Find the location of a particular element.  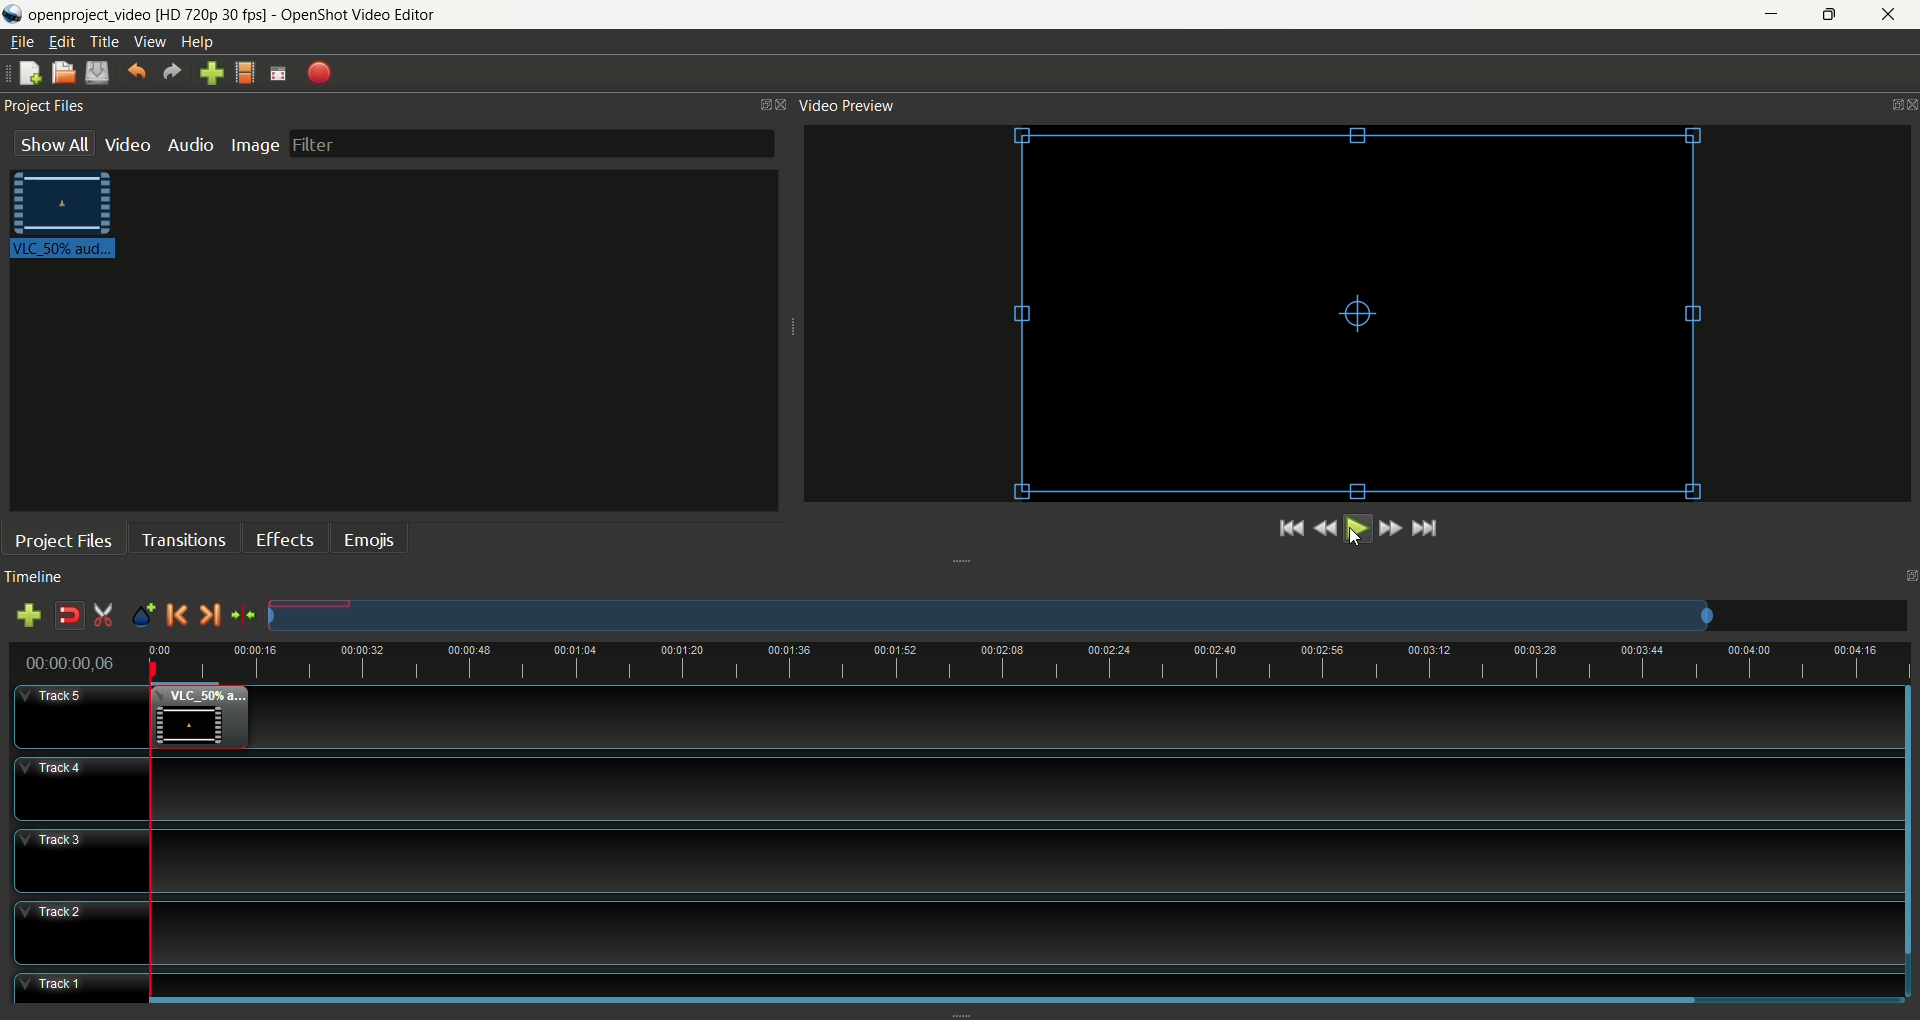

track2 is located at coordinates (83, 934).